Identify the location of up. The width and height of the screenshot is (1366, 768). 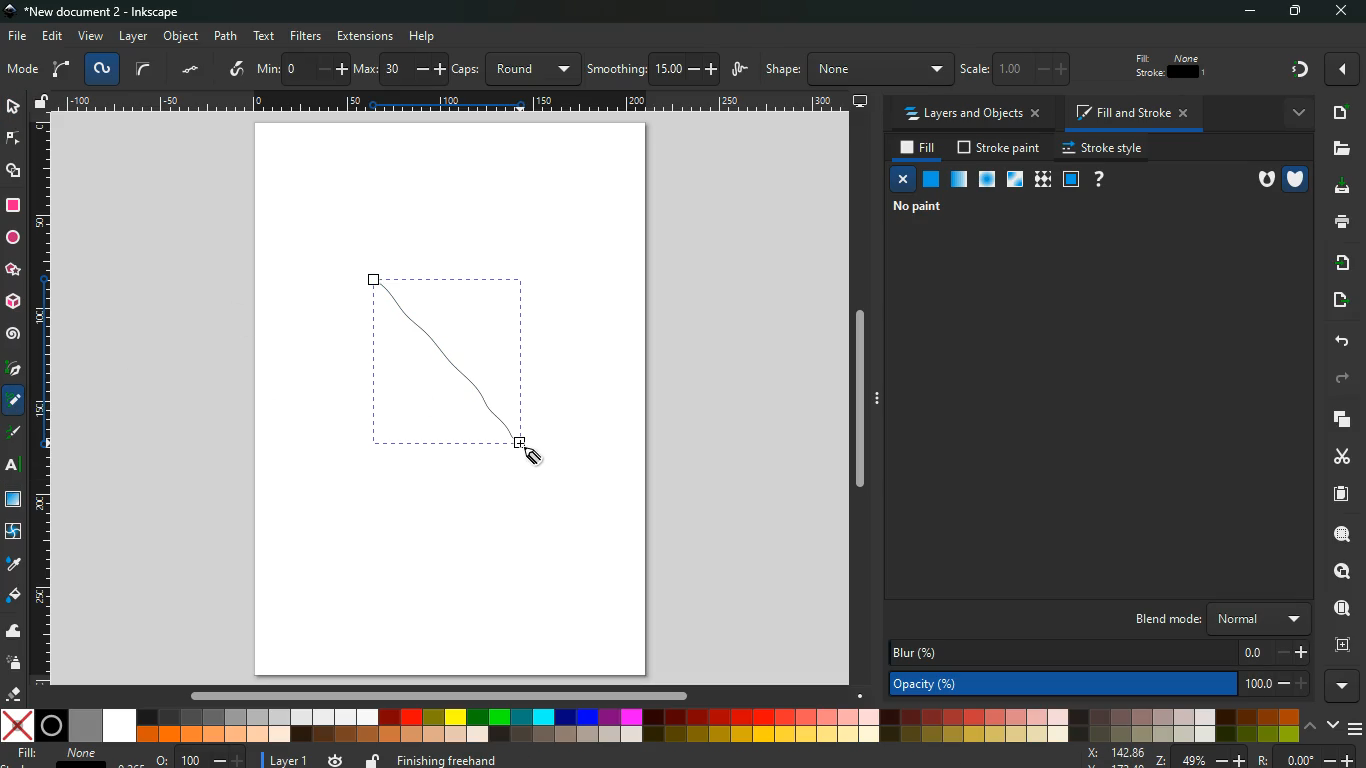
(1310, 727).